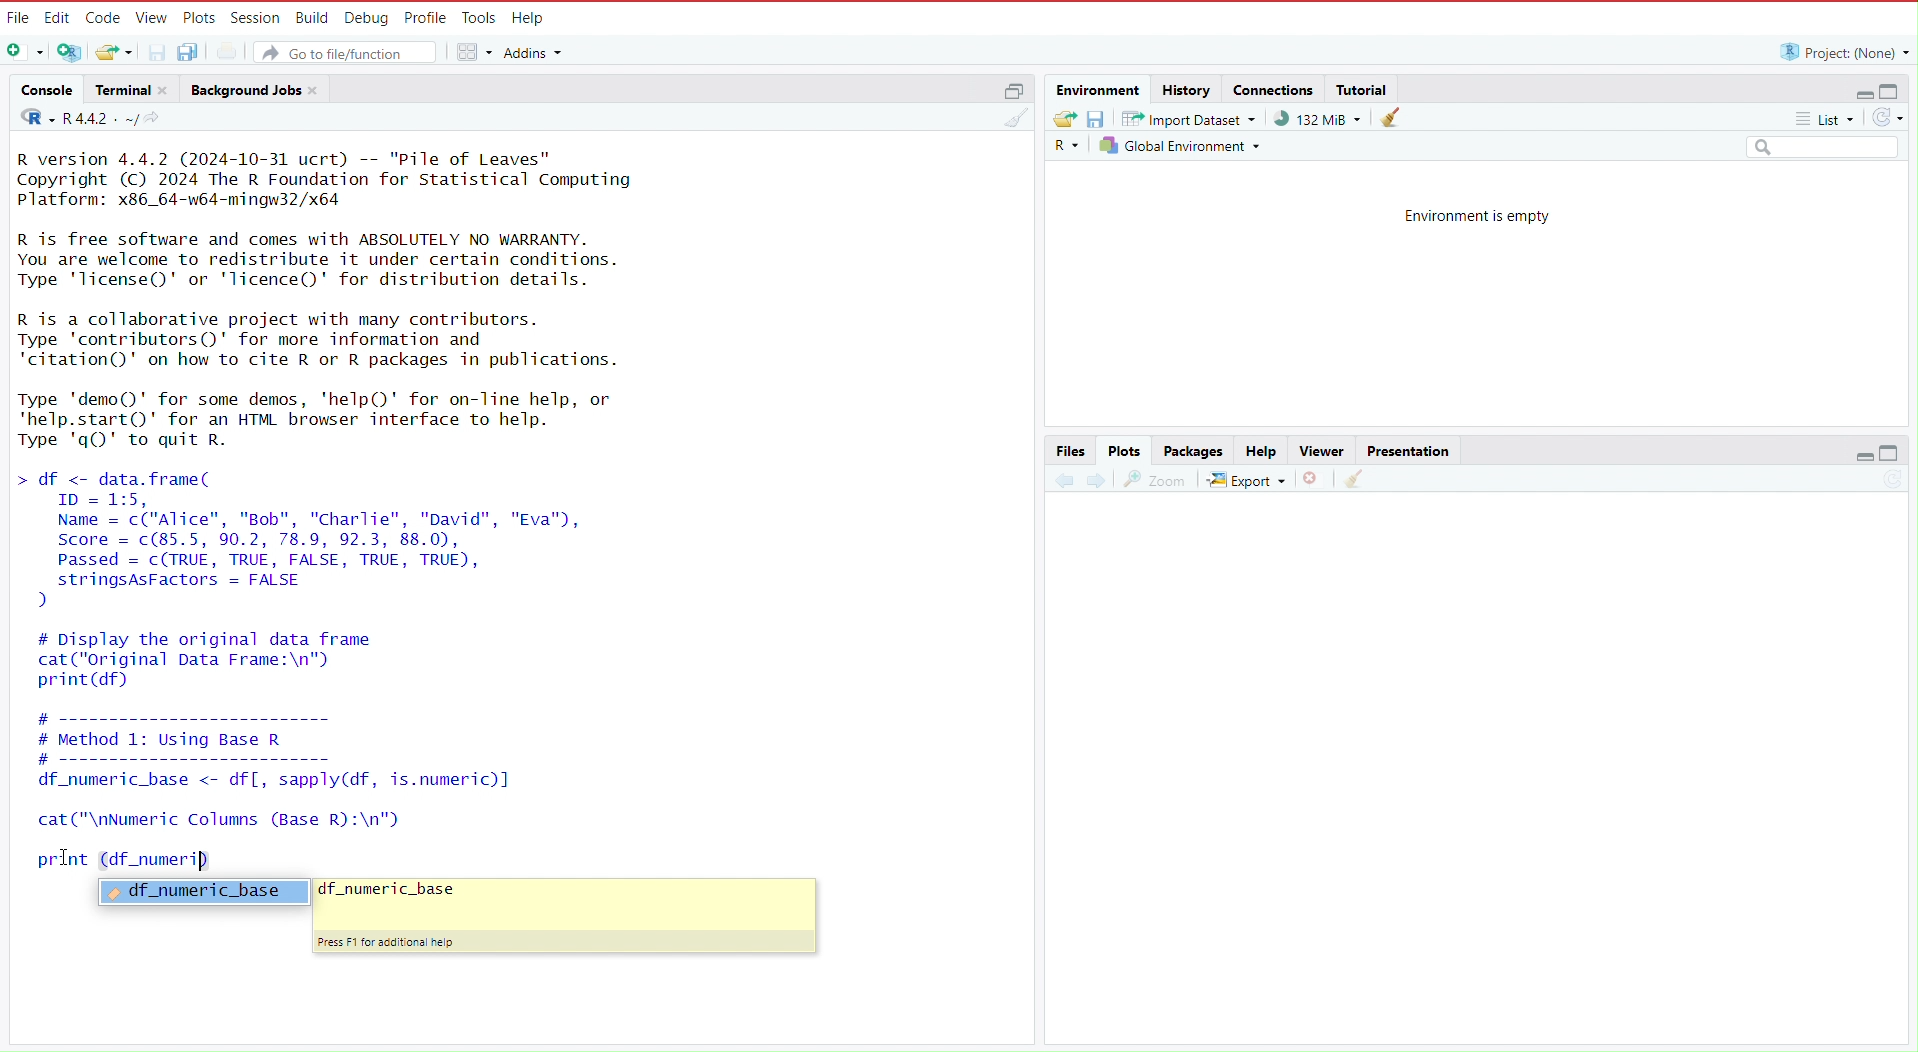  Describe the element at coordinates (1260, 449) in the screenshot. I see `Help` at that location.